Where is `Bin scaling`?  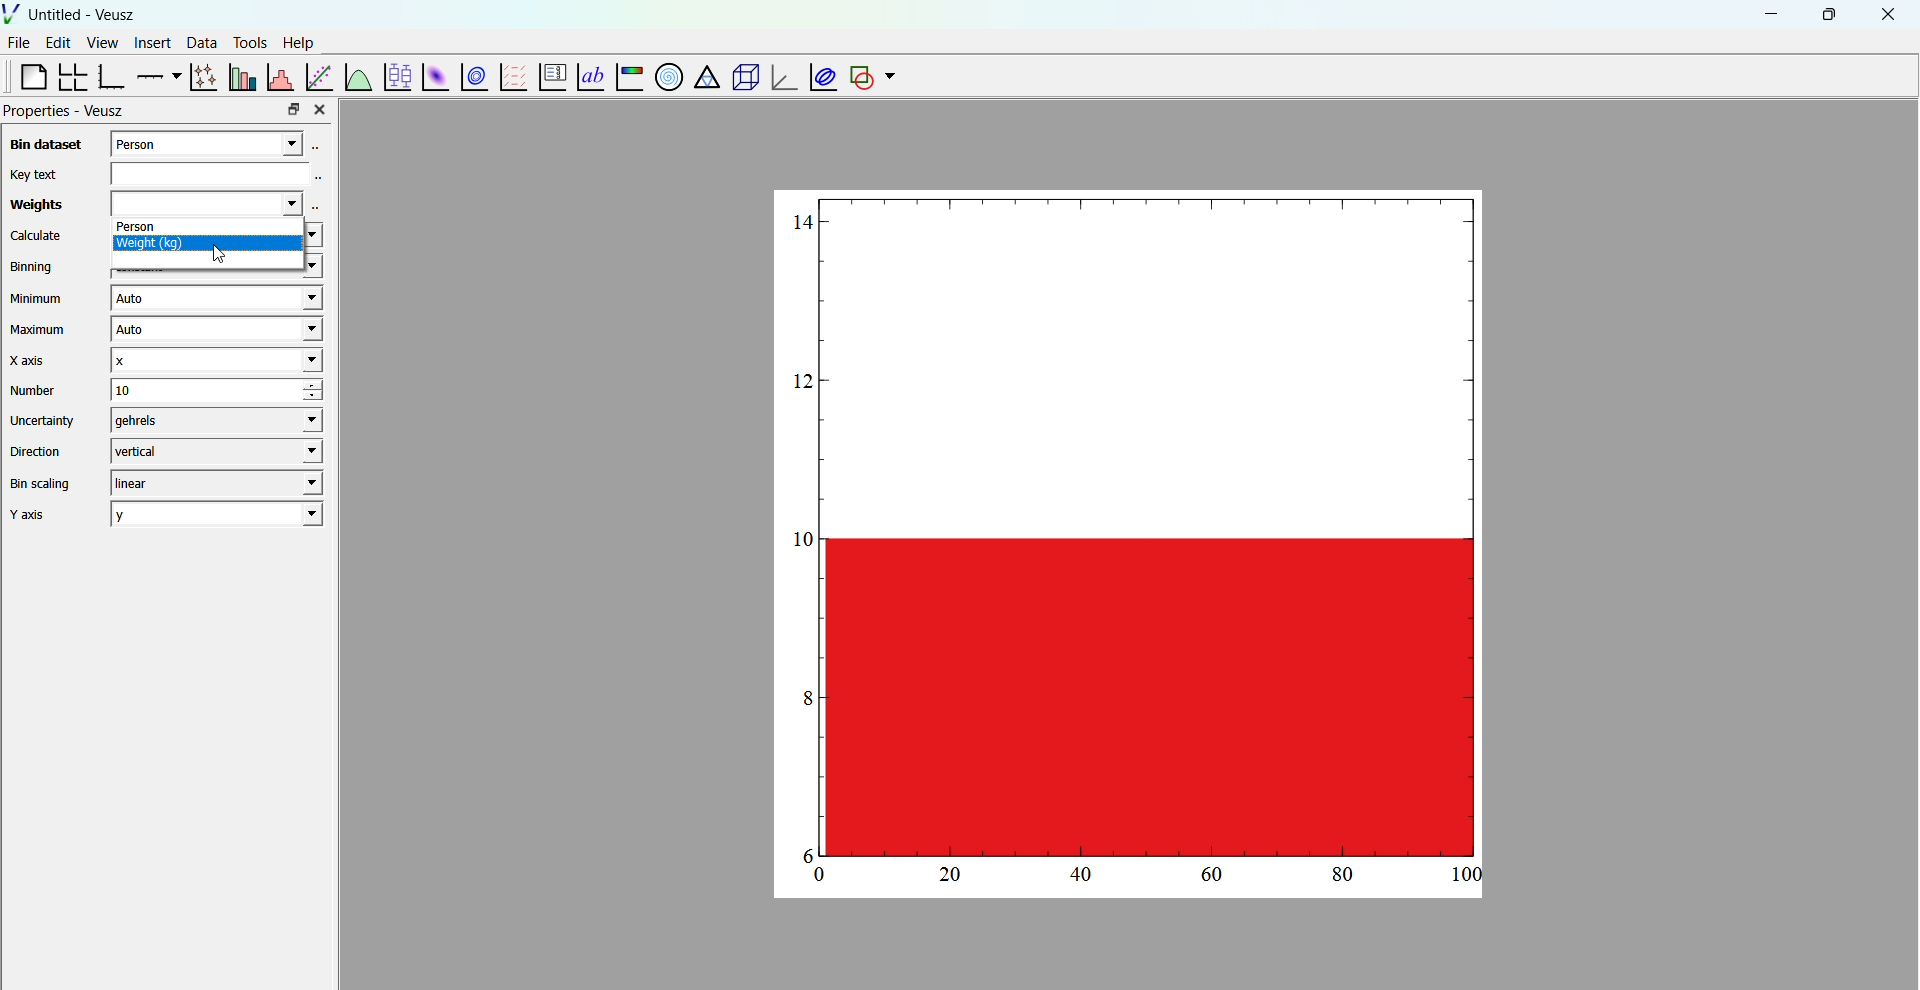
Bin scaling is located at coordinates (41, 484).